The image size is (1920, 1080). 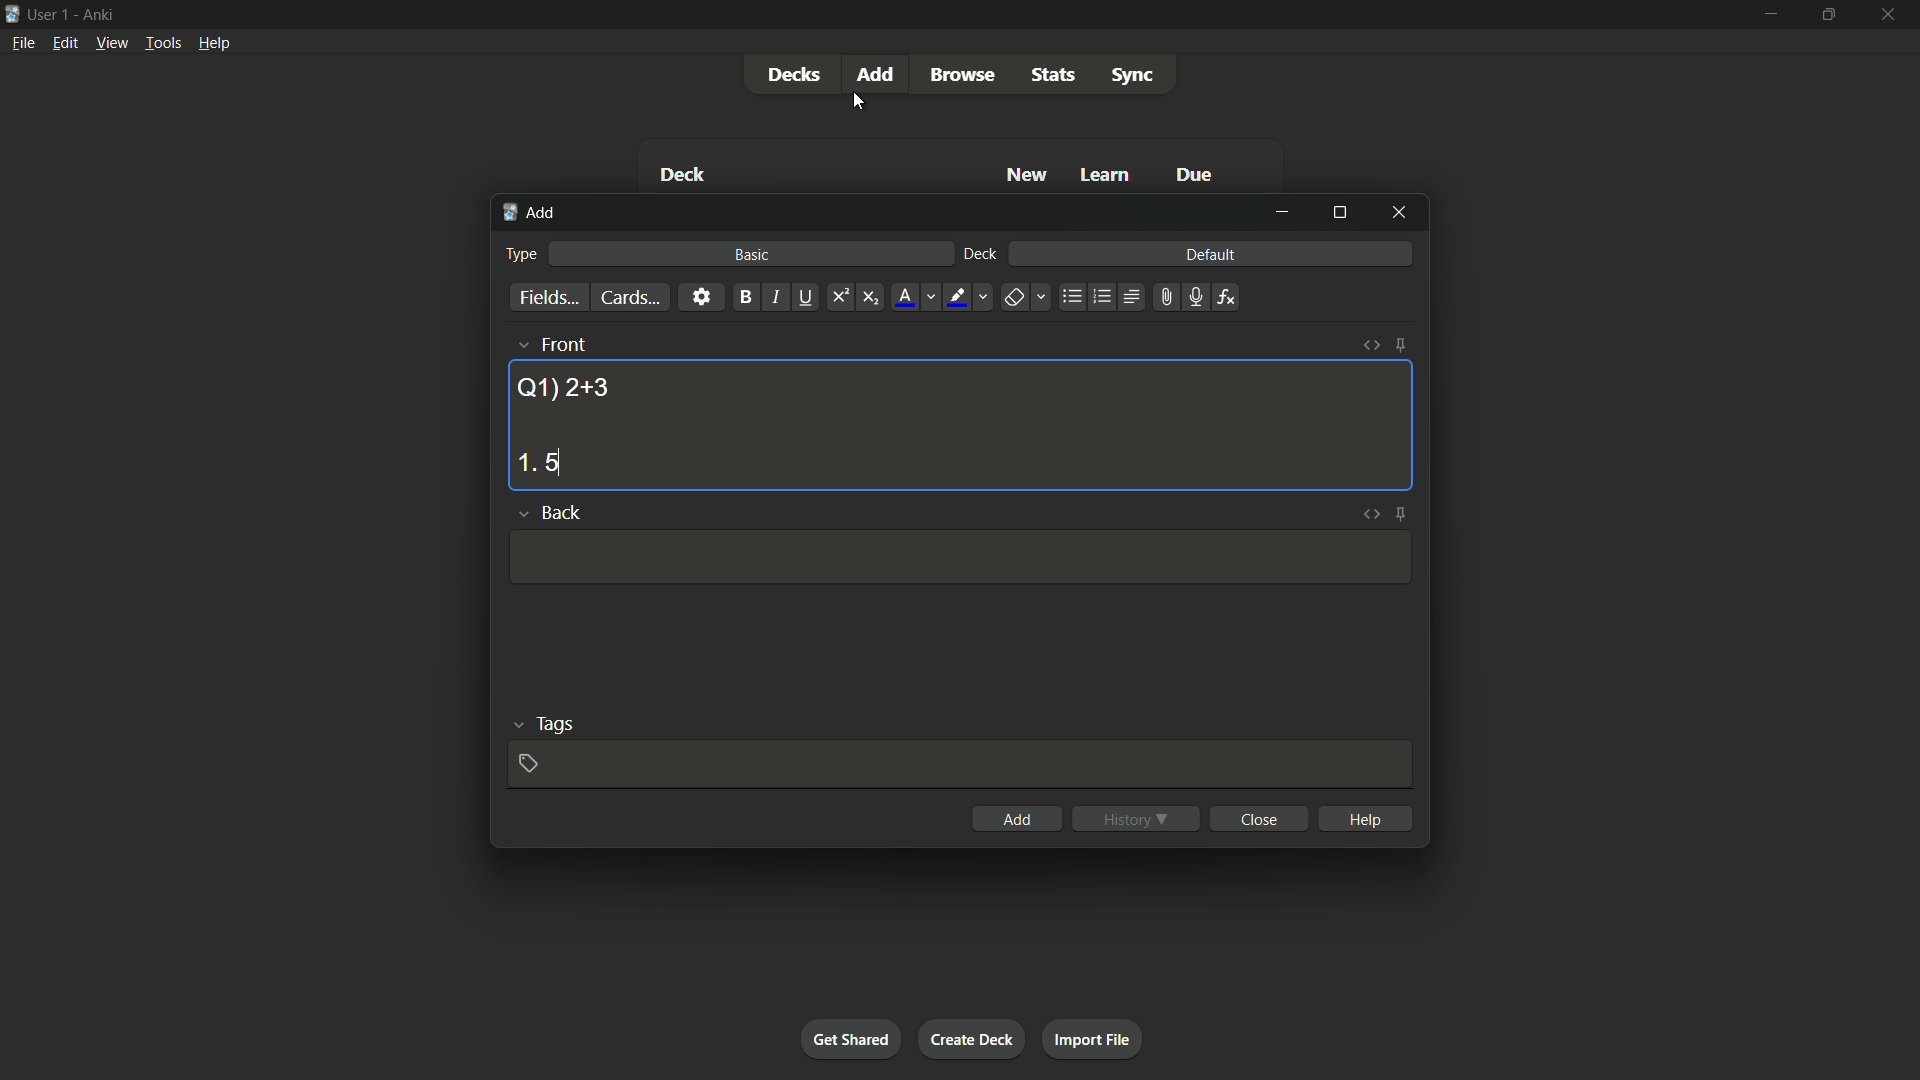 What do you see at coordinates (879, 73) in the screenshot?
I see `add` at bounding box center [879, 73].